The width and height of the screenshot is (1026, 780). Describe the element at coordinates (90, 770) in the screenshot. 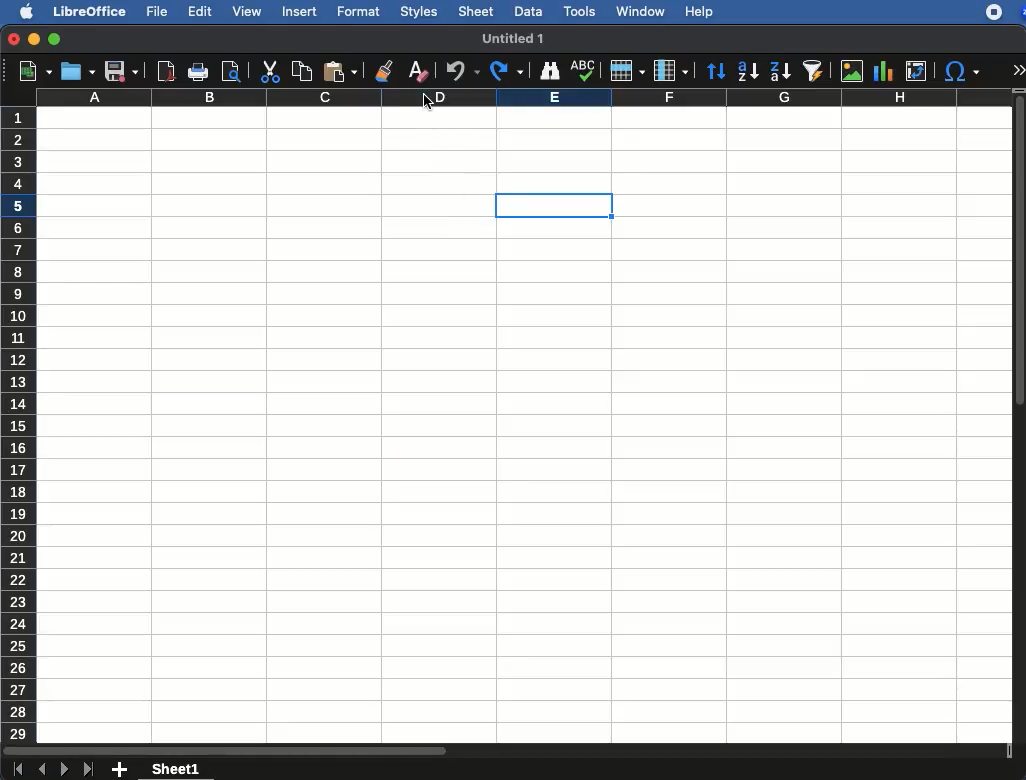

I see `last sheet` at that location.